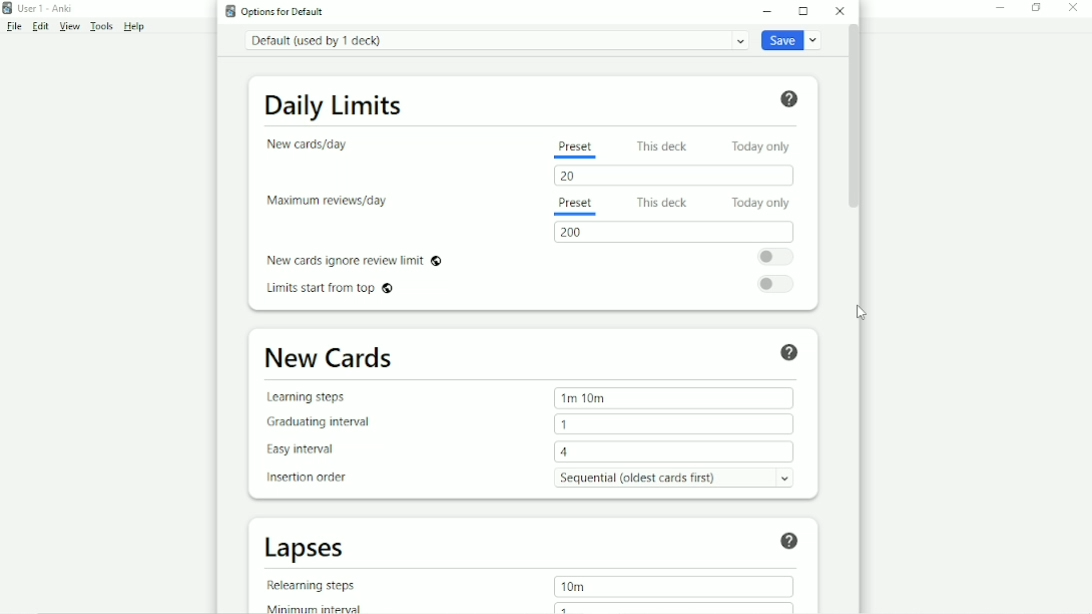 The height and width of the screenshot is (614, 1092). Describe the element at coordinates (575, 233) in the screenshot. I see `200` at that location.